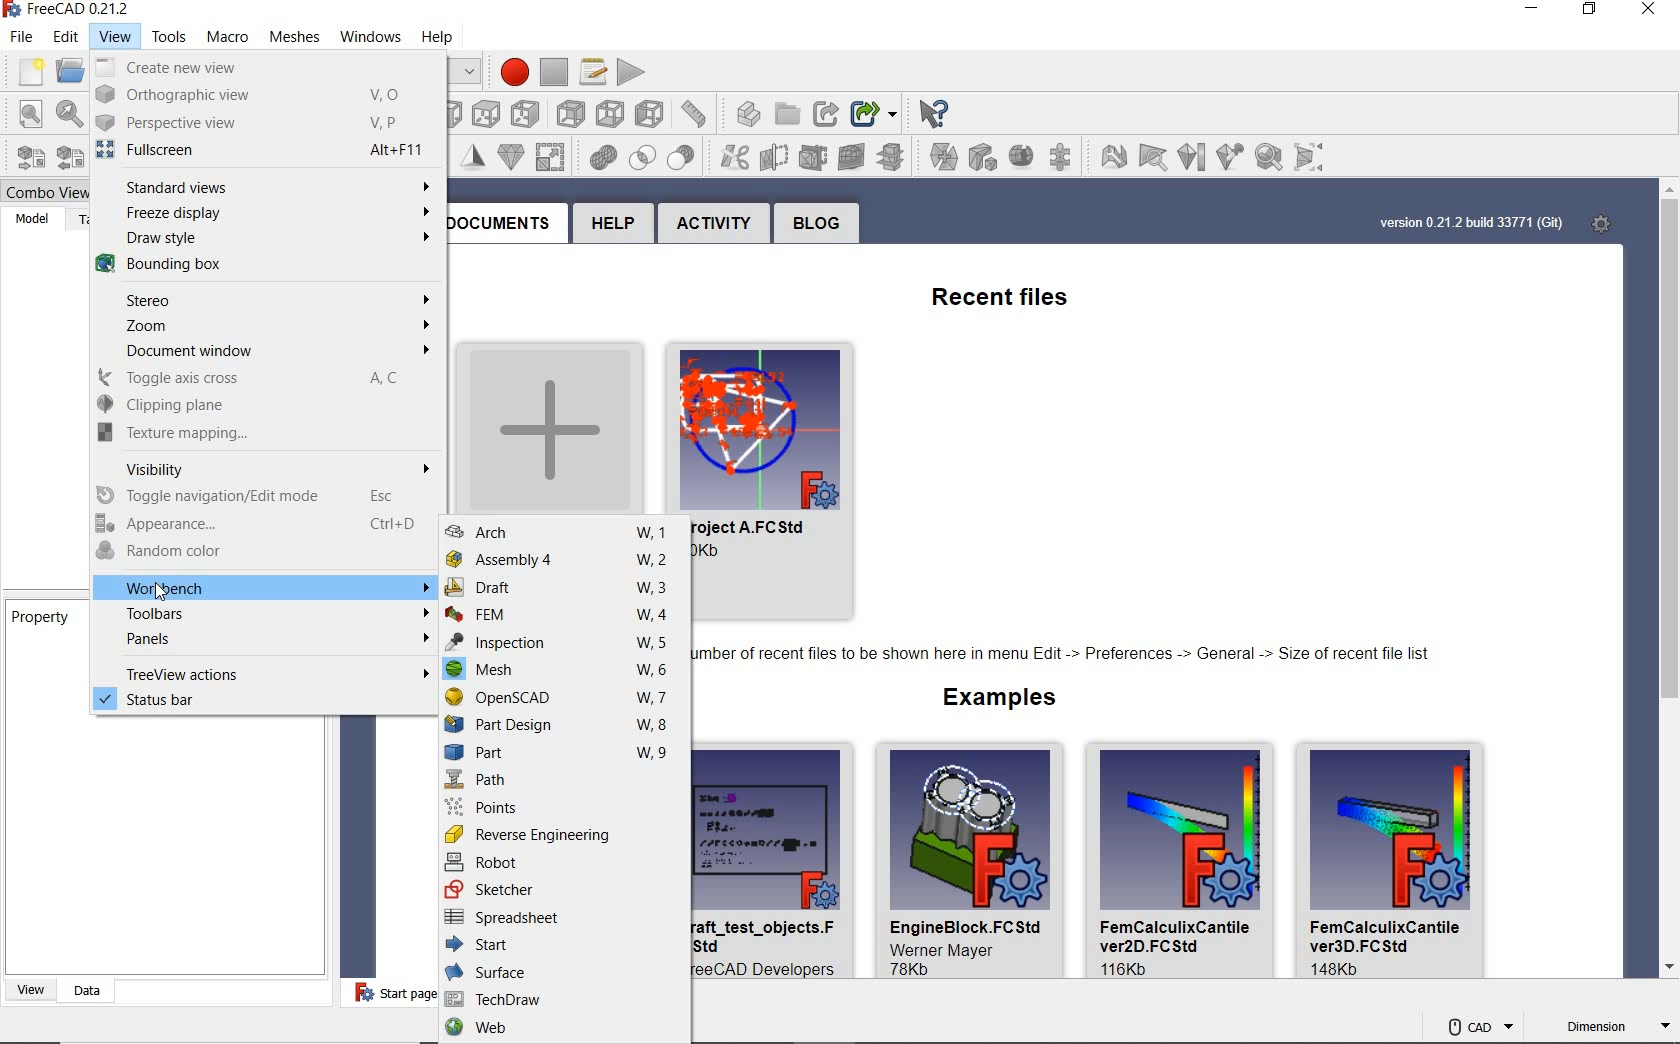  Describe the element at coordinates (563, 755) in the screenshot. I see `part` at that location.